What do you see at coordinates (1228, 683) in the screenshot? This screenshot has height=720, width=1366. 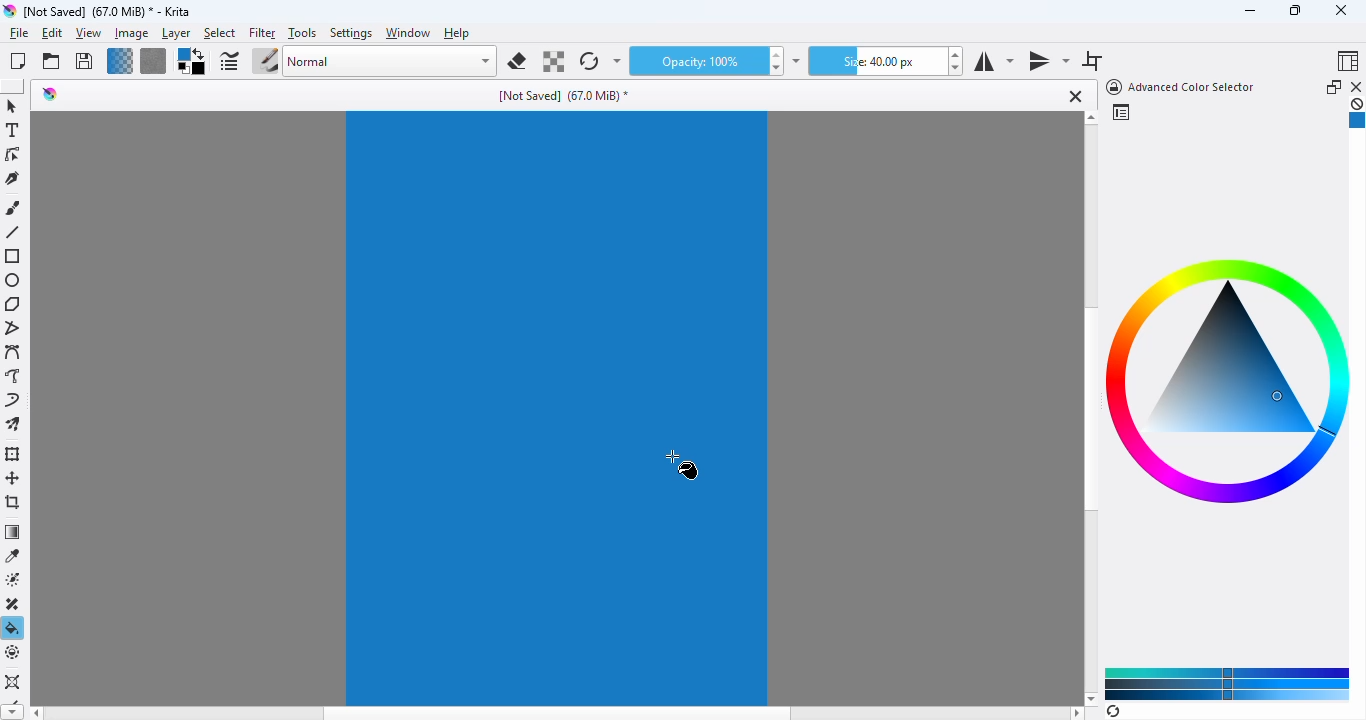 I see `color models and components` at bounding box center [1228, 683].